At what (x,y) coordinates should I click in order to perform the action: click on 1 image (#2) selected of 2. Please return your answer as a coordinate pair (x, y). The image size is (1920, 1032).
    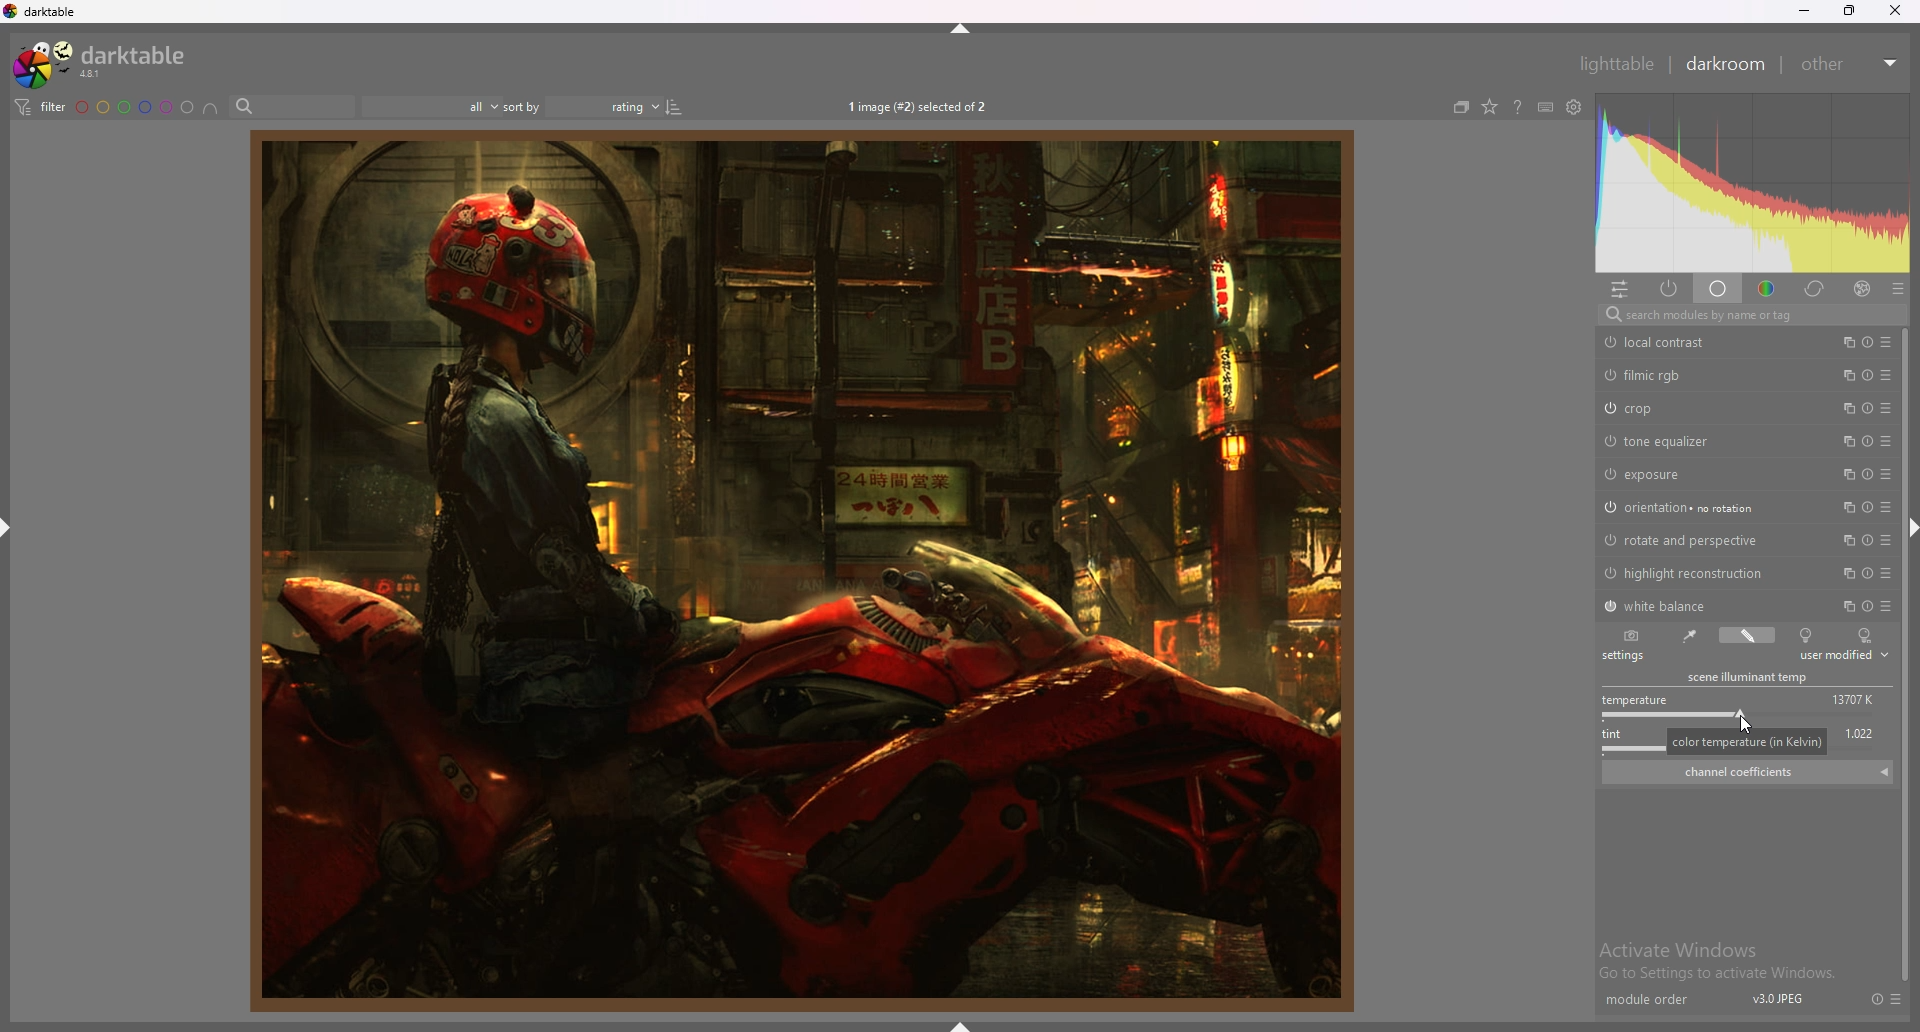
    Looking at the image, I should click on (923, 105).